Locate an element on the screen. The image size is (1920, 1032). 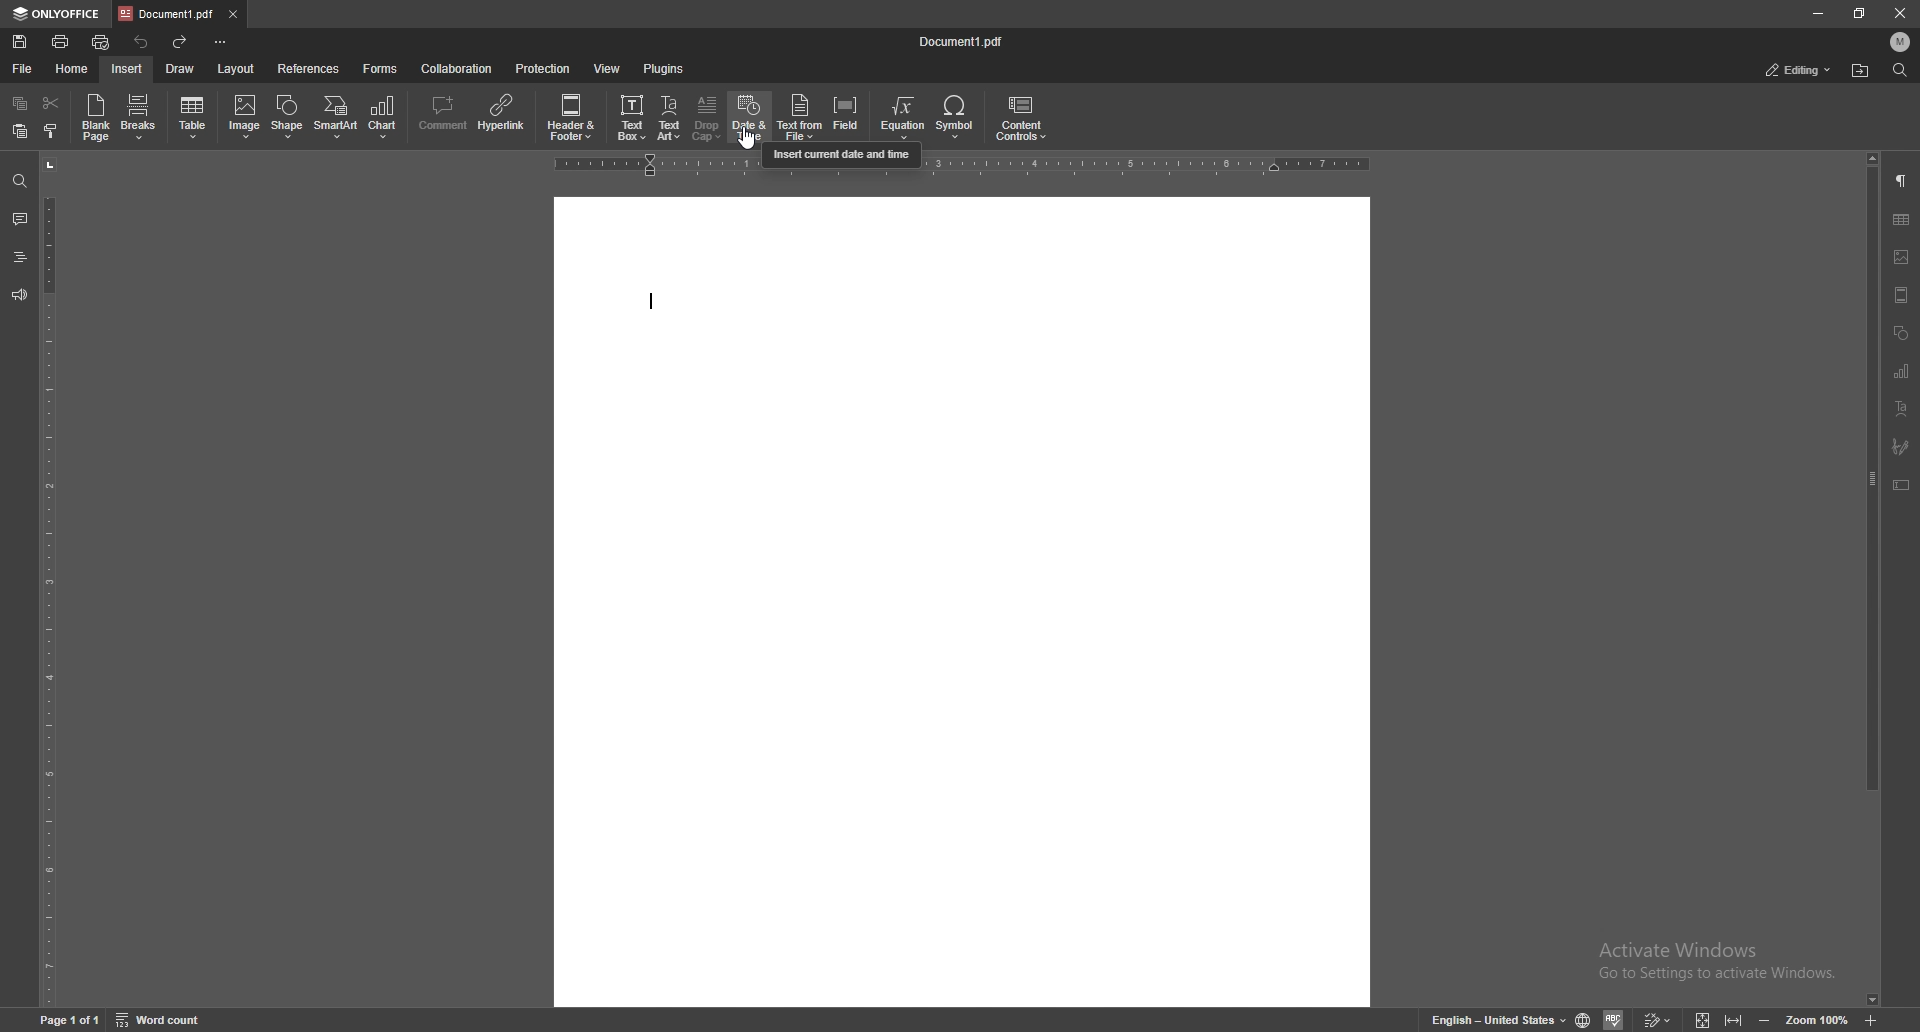
hyperlink is located at coordinates (502, 114).